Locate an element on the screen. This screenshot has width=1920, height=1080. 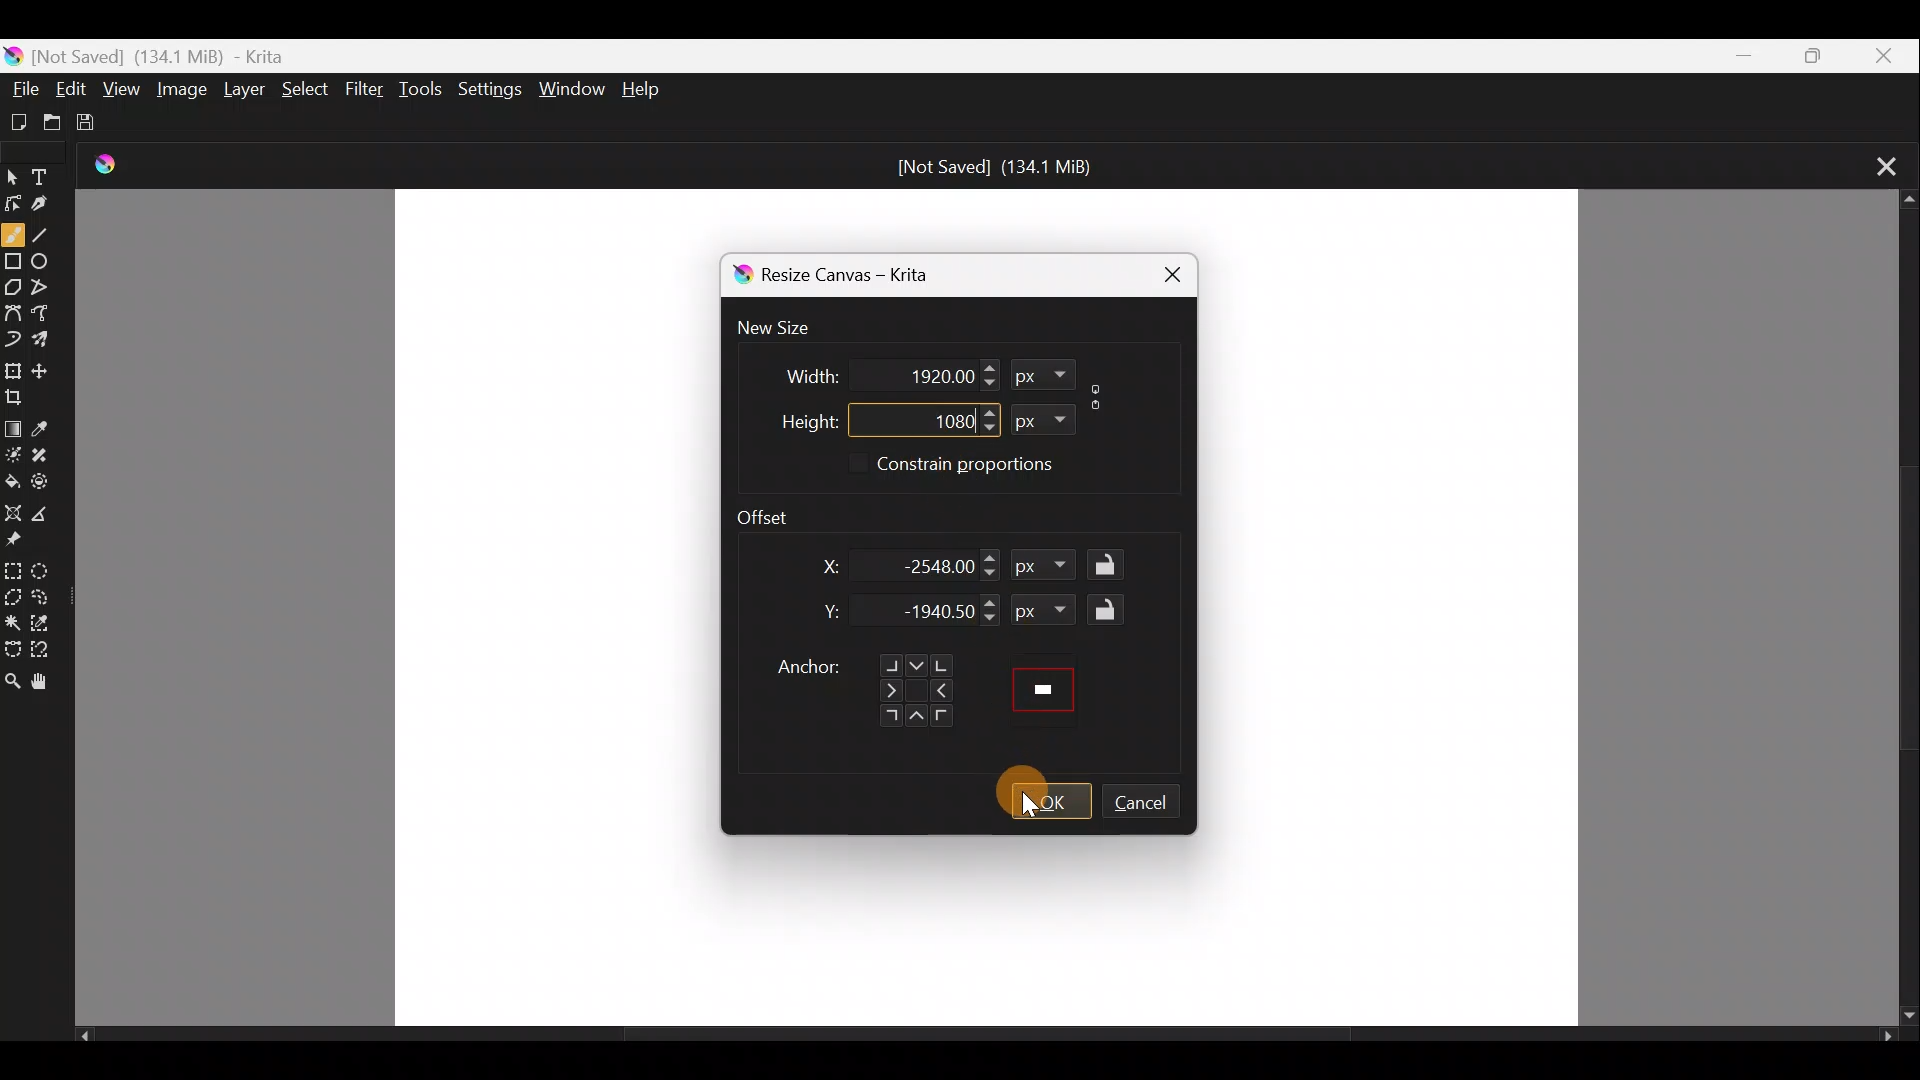
Scroll bar is located at coordinates (1900, 609).